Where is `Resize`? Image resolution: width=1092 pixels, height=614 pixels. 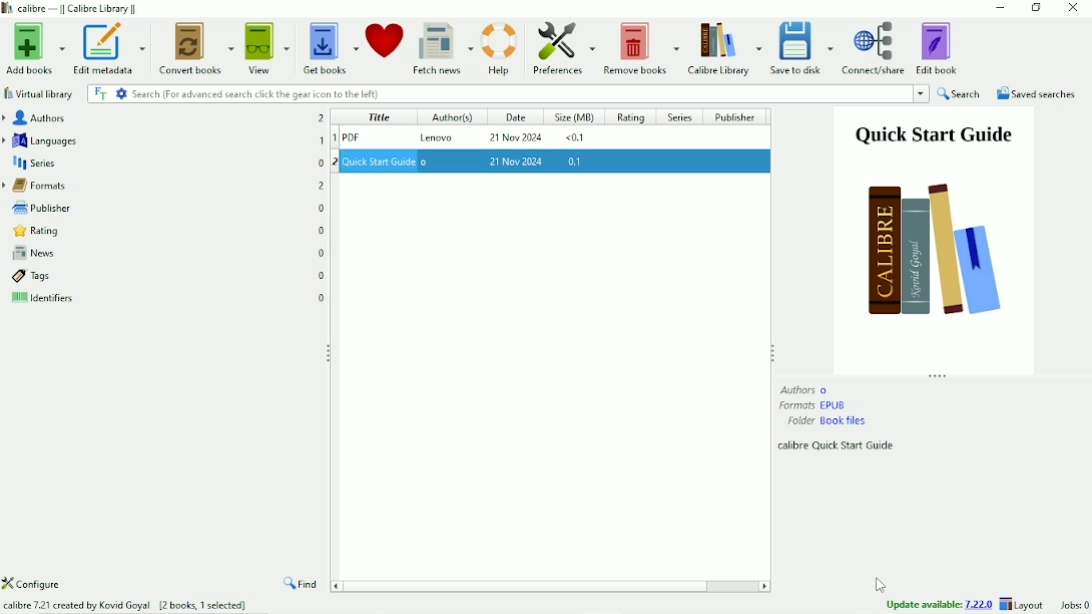
Resize is located at coordinates (772, 351).